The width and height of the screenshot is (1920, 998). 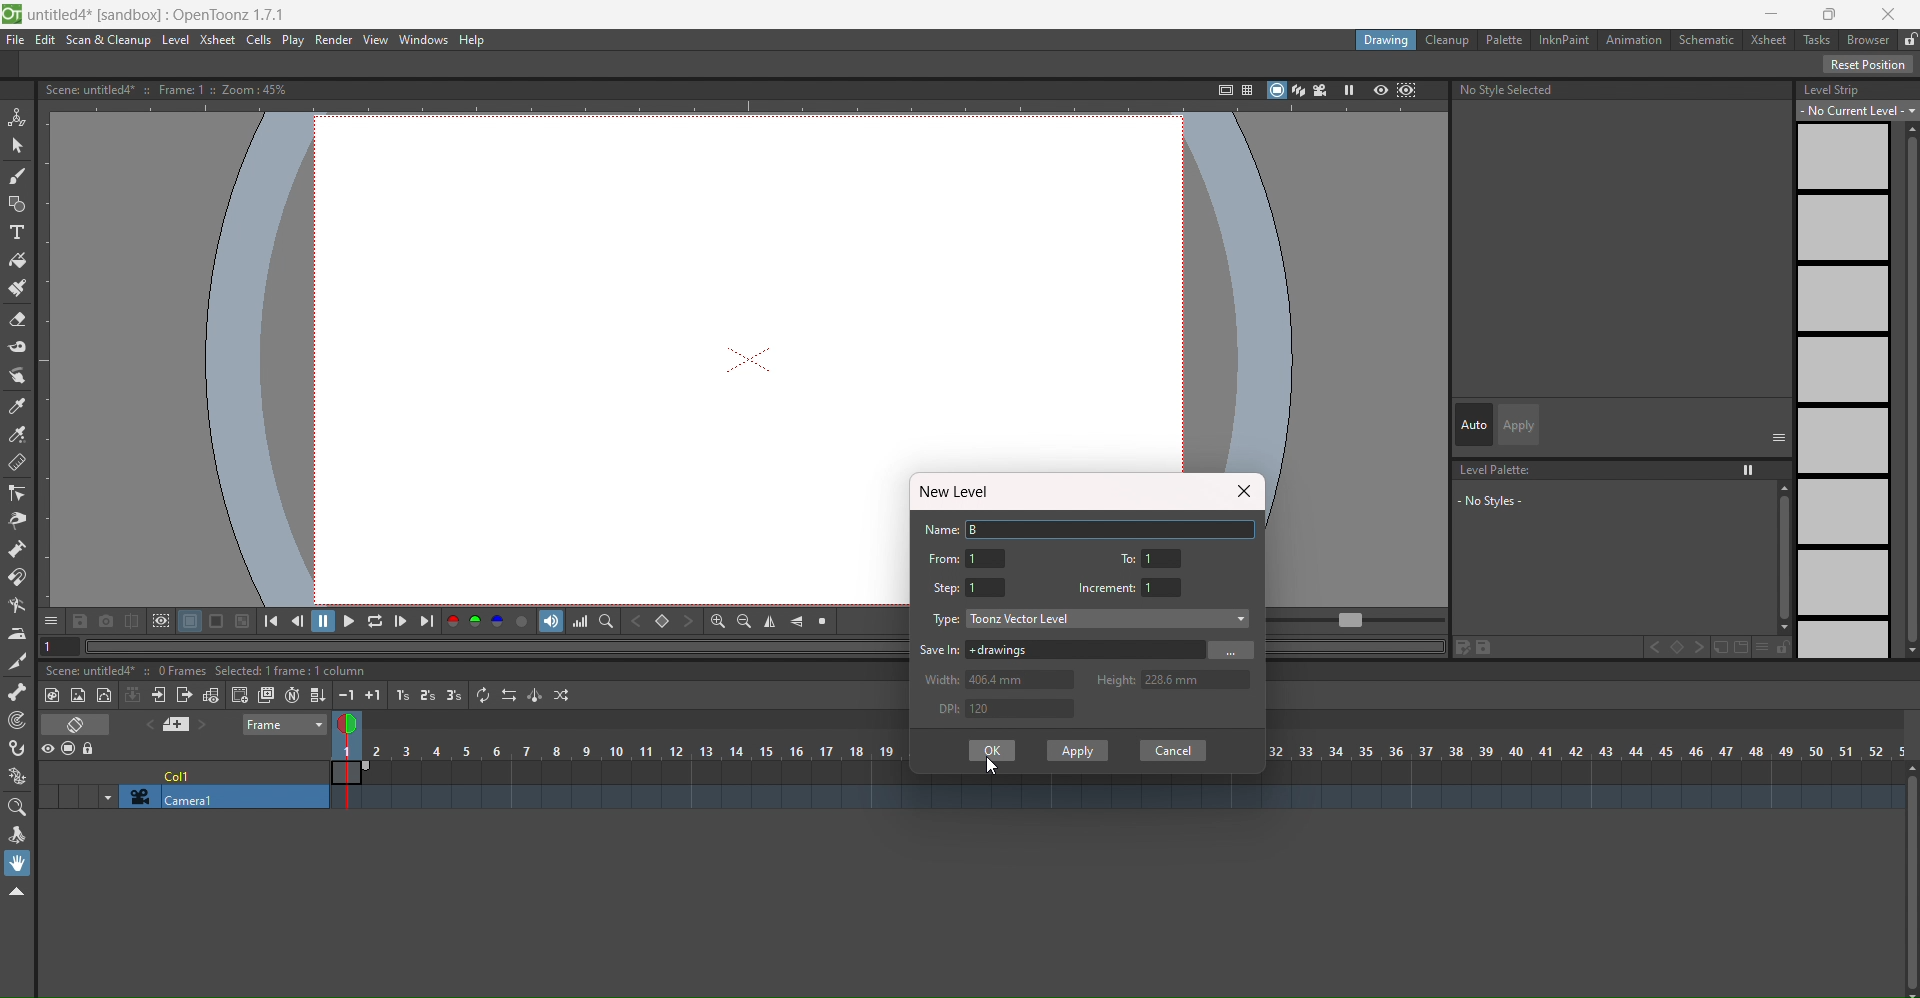 I want to click on cancel, so click(x=1173, y=751).